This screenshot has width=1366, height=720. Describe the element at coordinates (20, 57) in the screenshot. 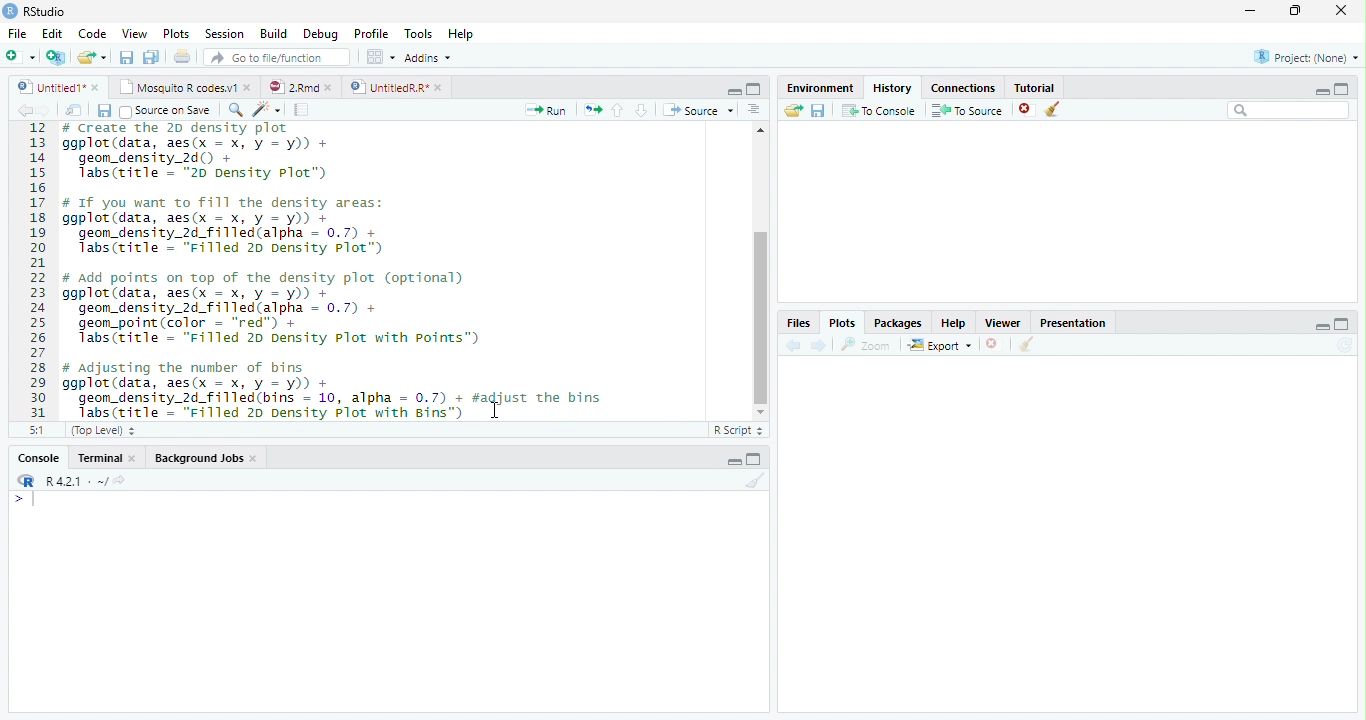

I see `New file` at that location.